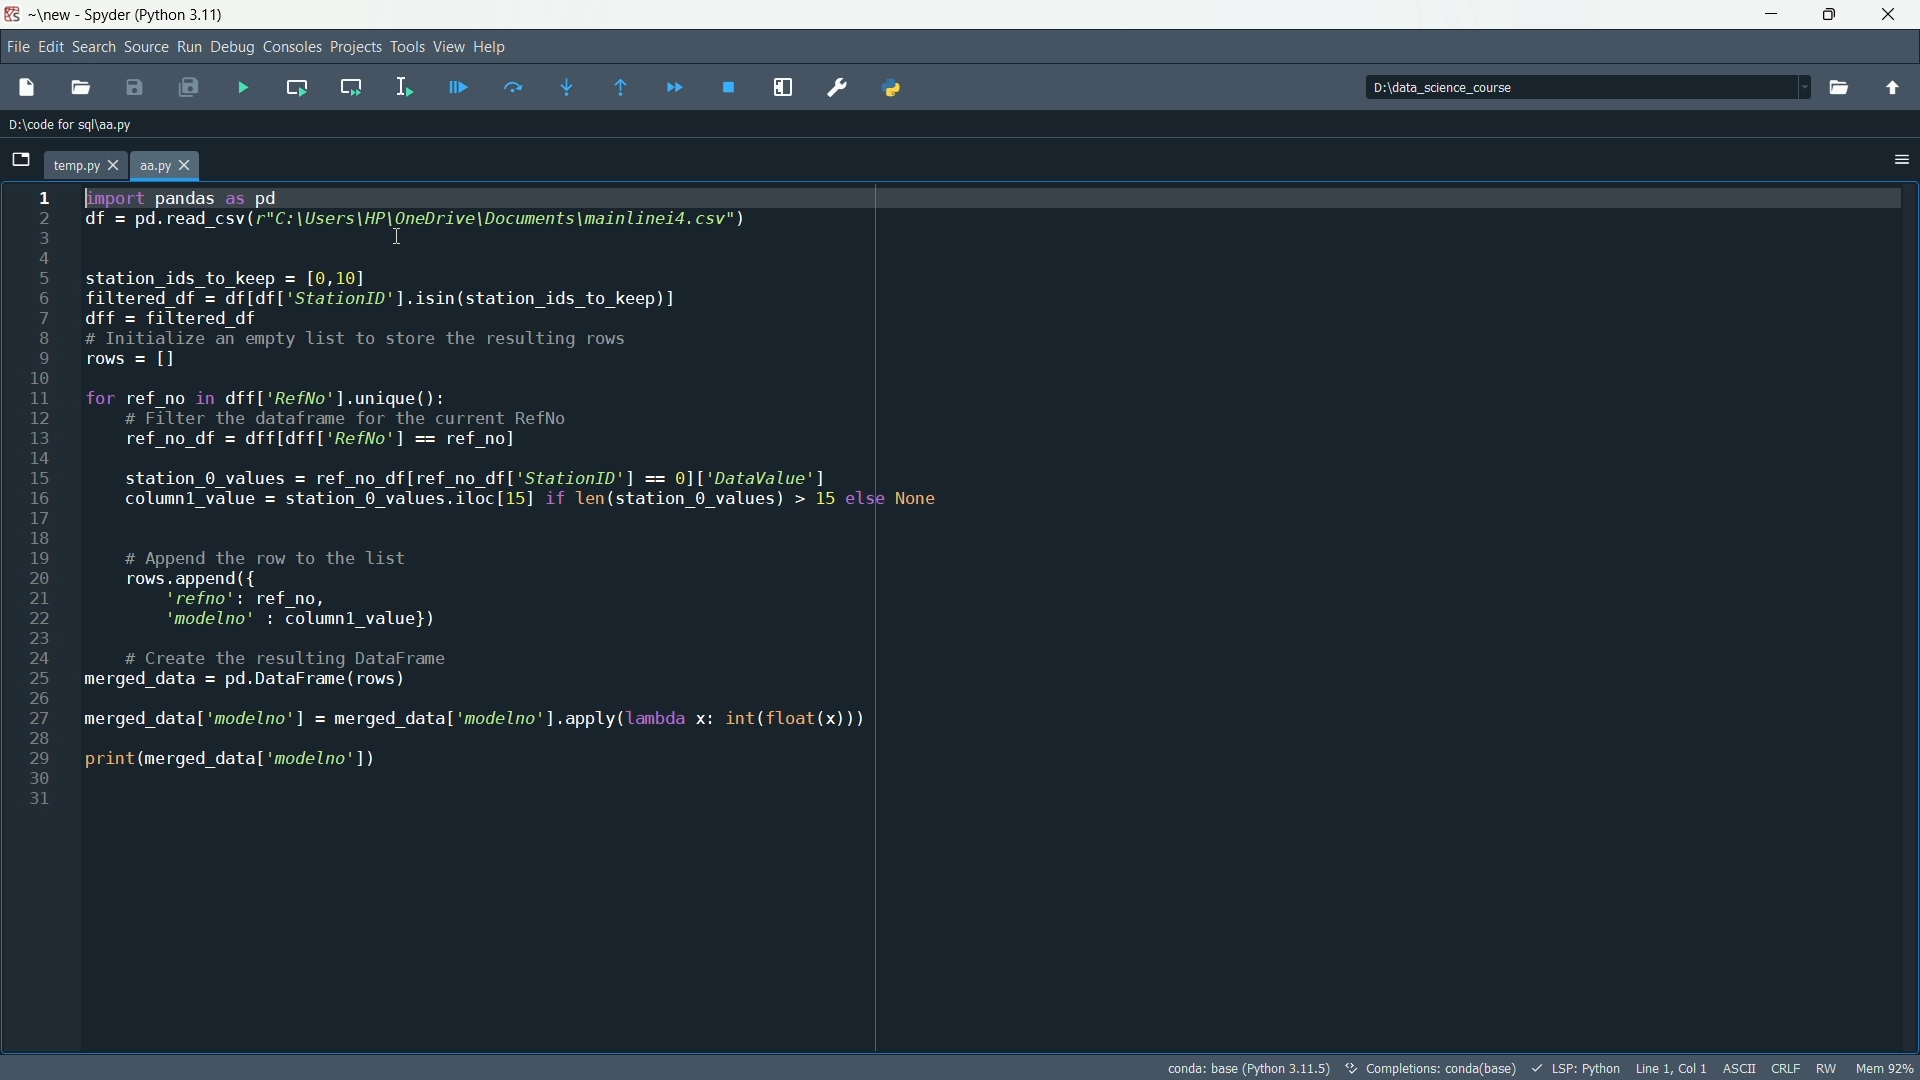  I want to click on debug menu, so click(231, 47).